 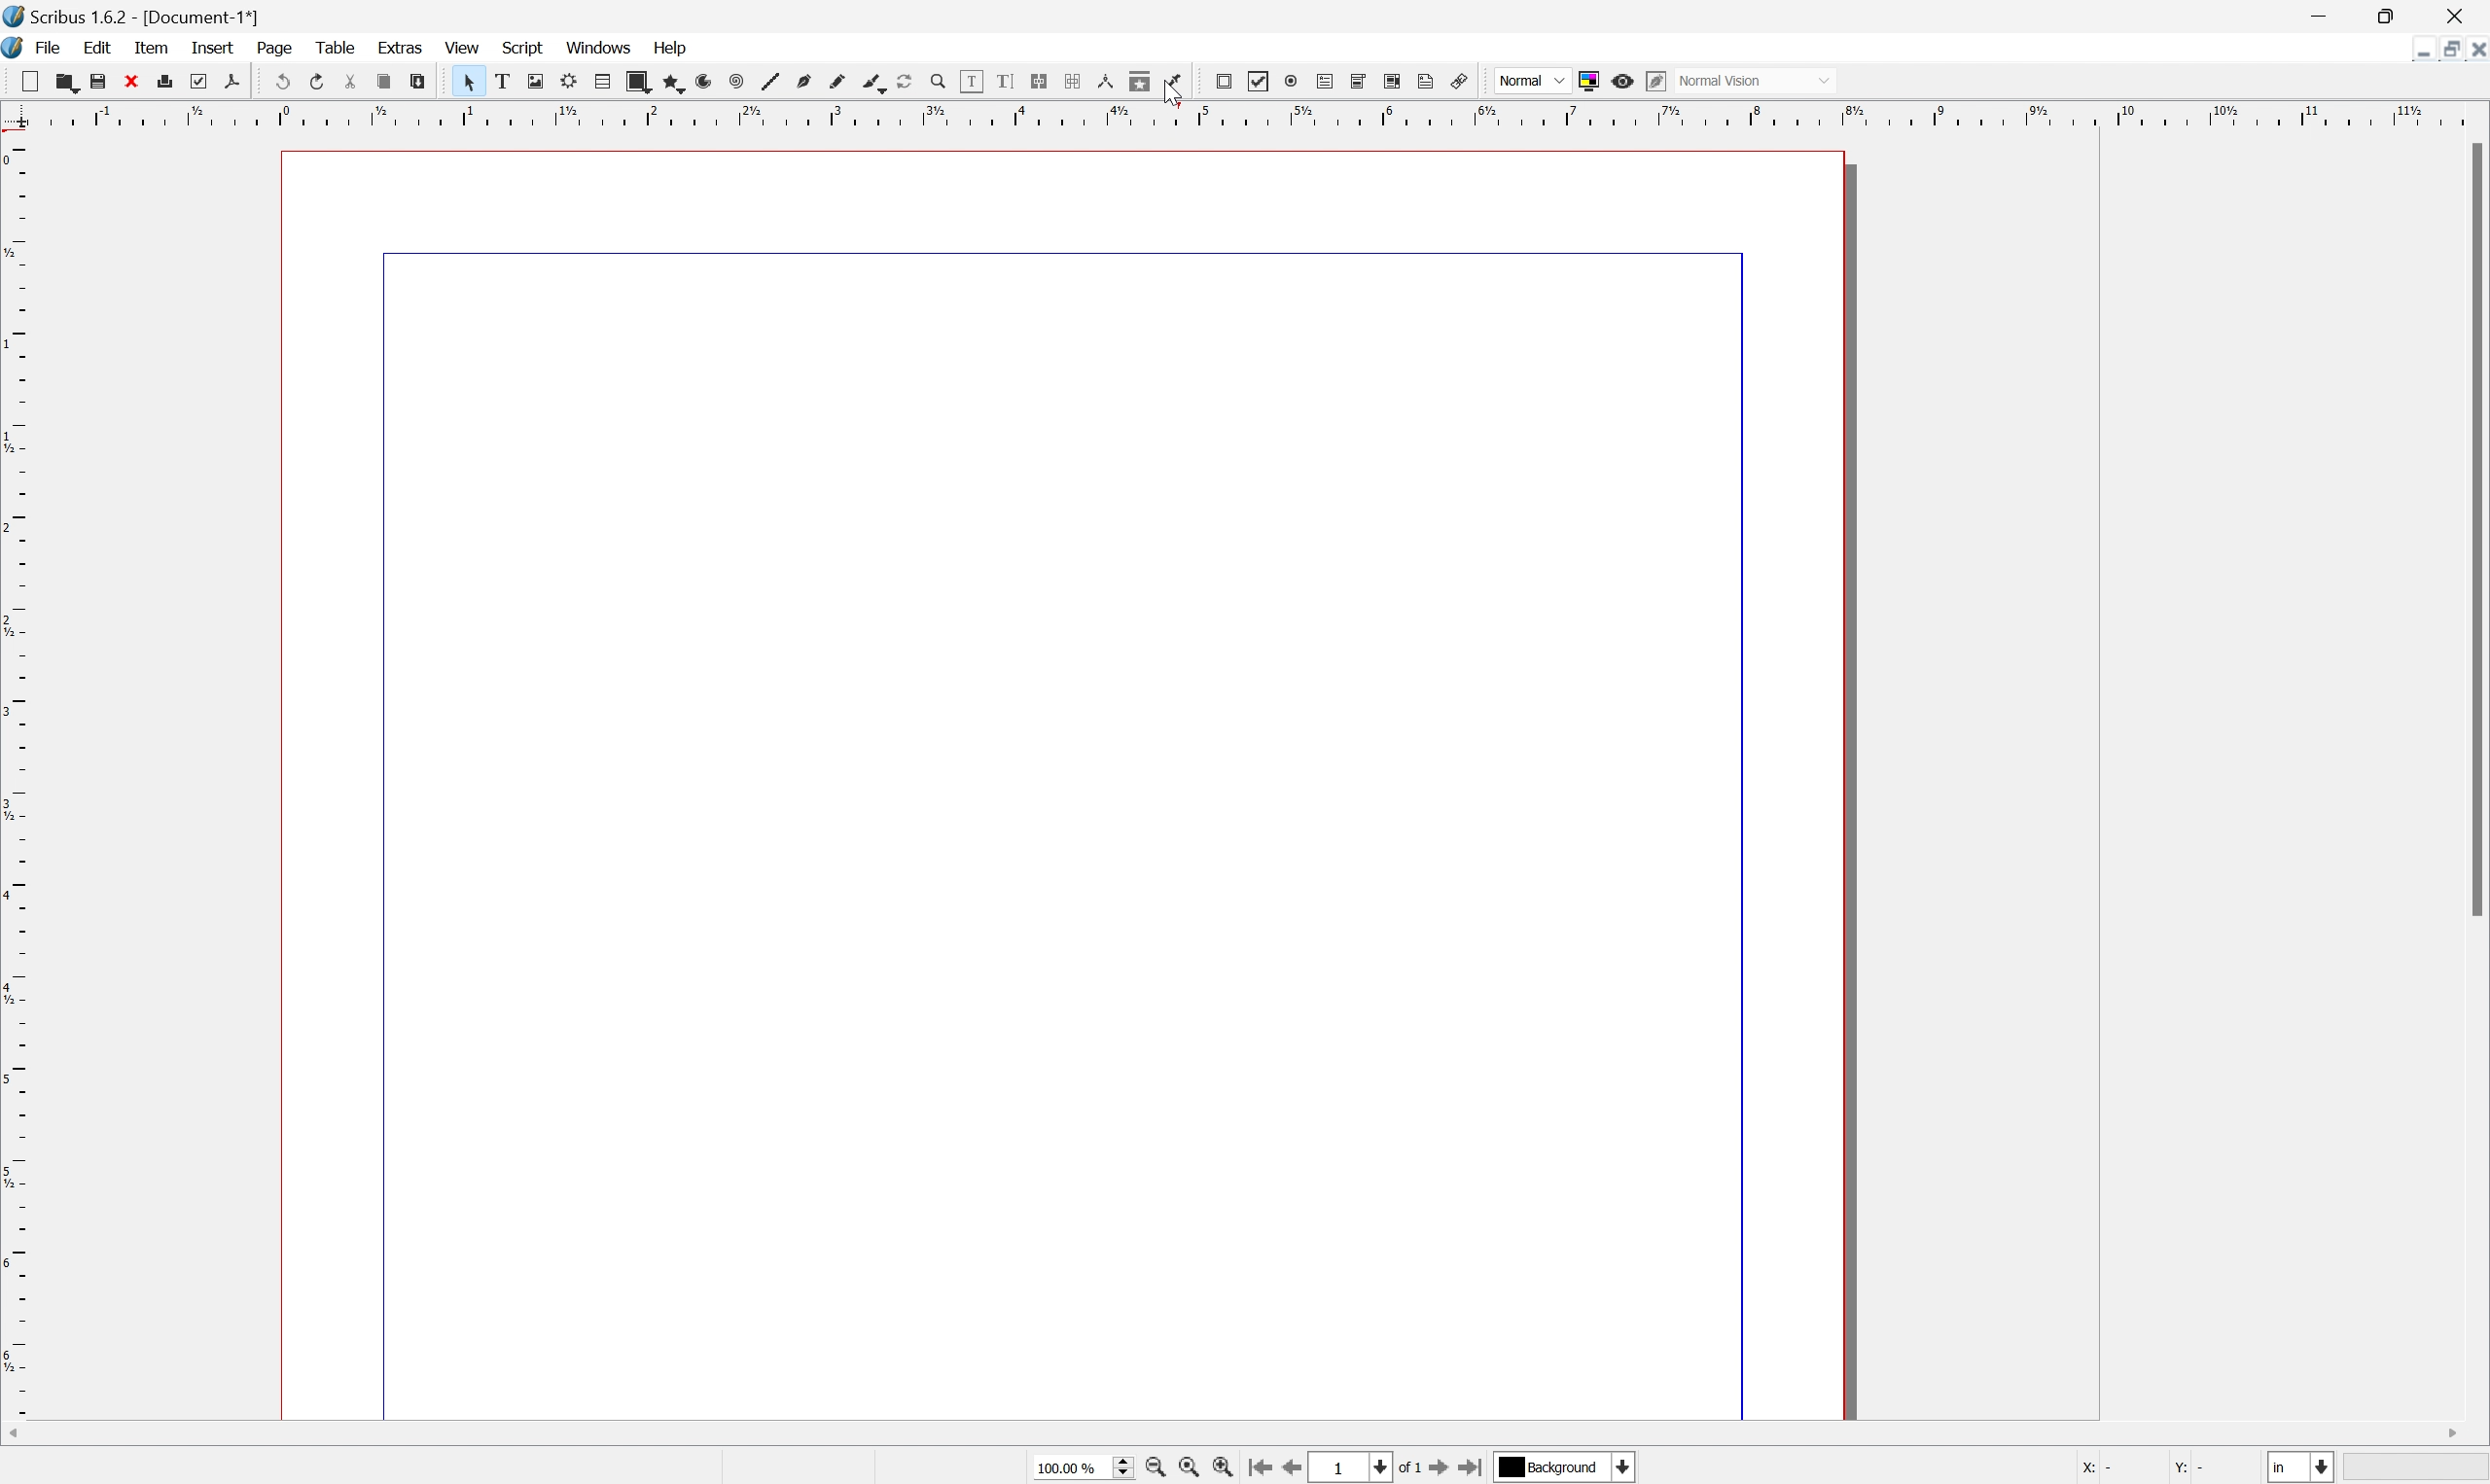 I want to click on Select current unit, so click(x=2300, y=1465).